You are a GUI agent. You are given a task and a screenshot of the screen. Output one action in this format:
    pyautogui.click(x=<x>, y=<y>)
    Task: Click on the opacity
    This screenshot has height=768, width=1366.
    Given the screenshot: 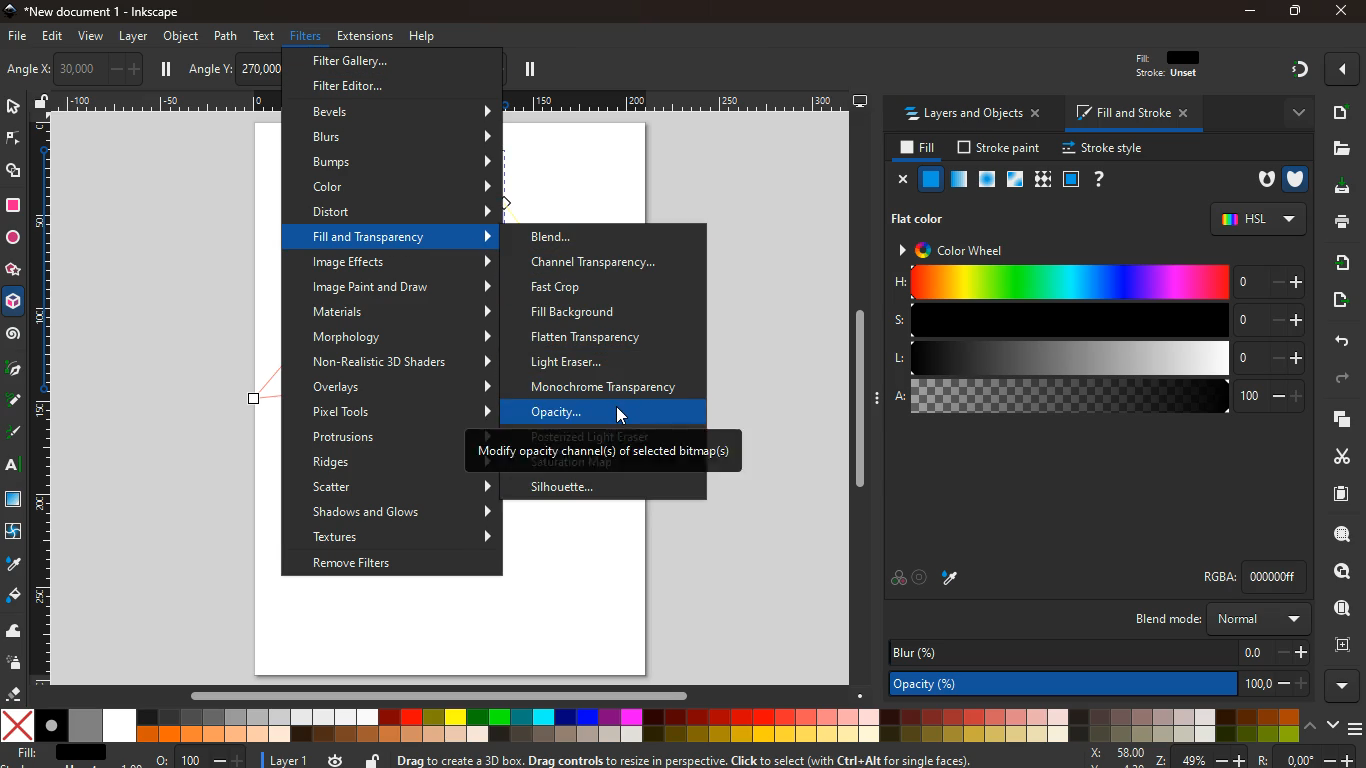 What is the action you would take?
    pyautogui.click(x=957, y=180)
    